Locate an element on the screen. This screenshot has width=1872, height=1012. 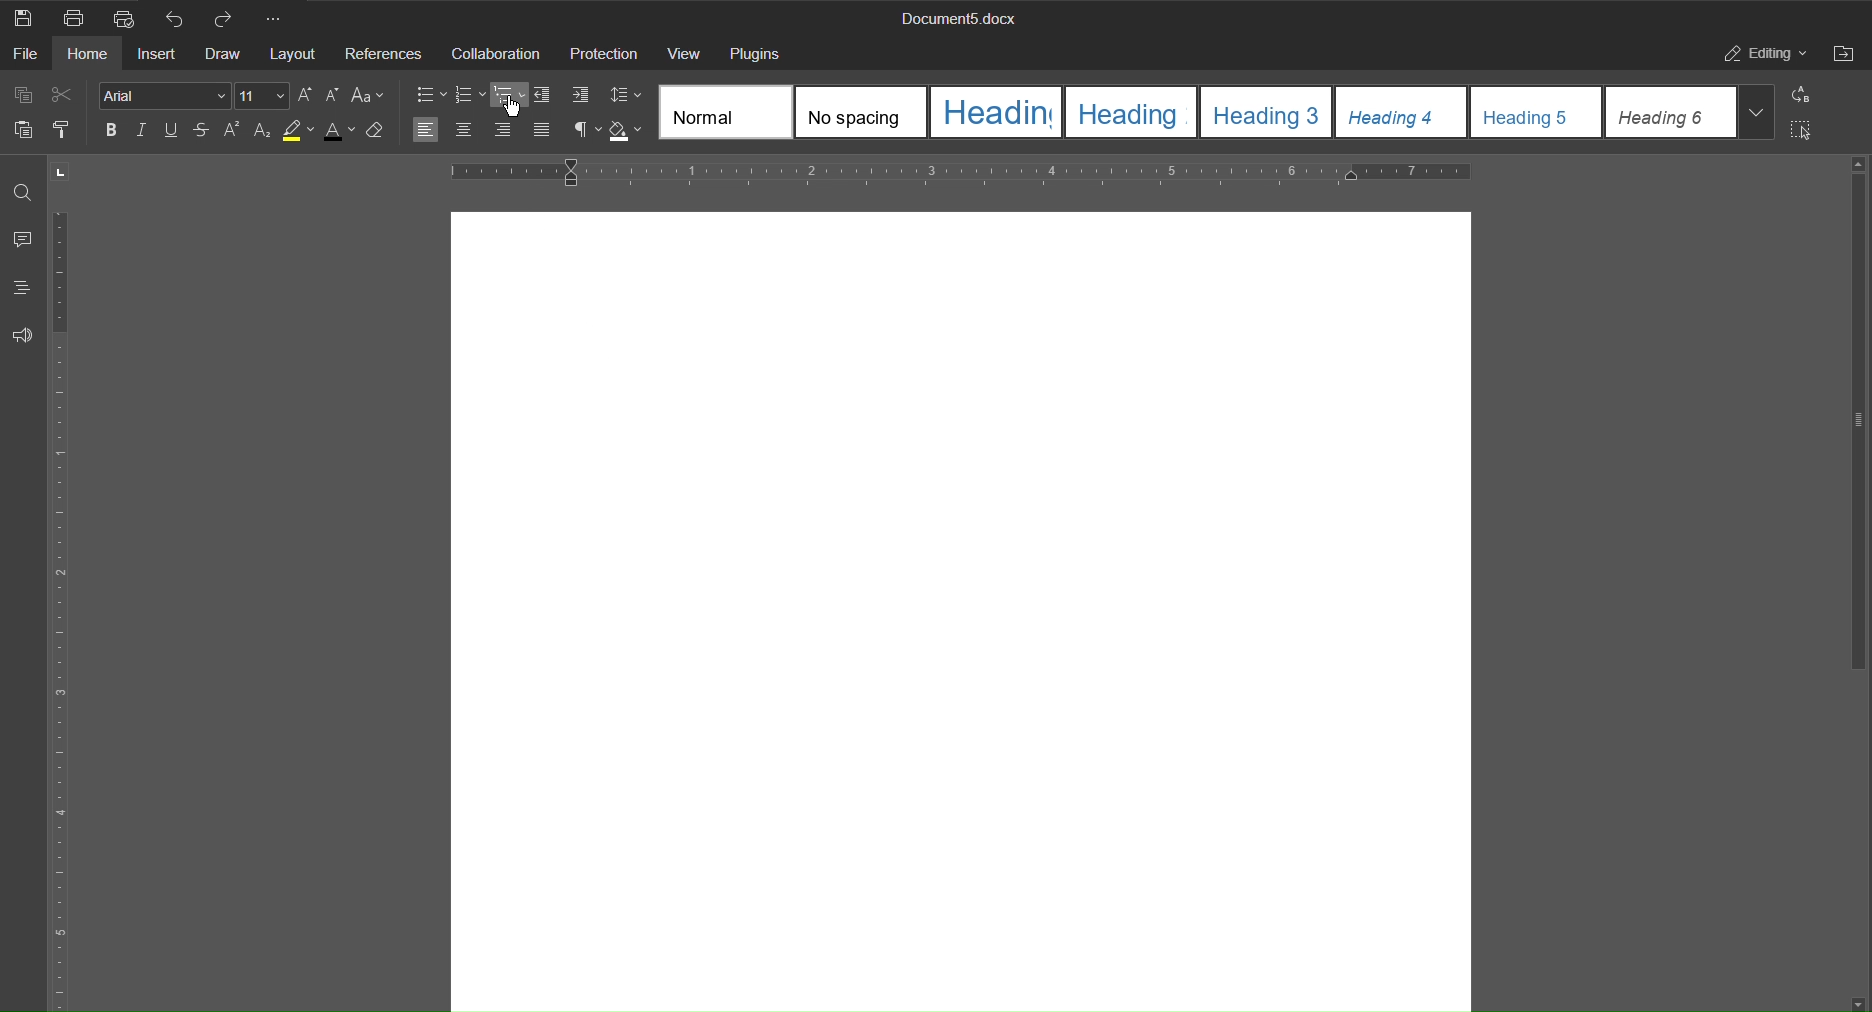
Paste is located at coordinates (21, 132).